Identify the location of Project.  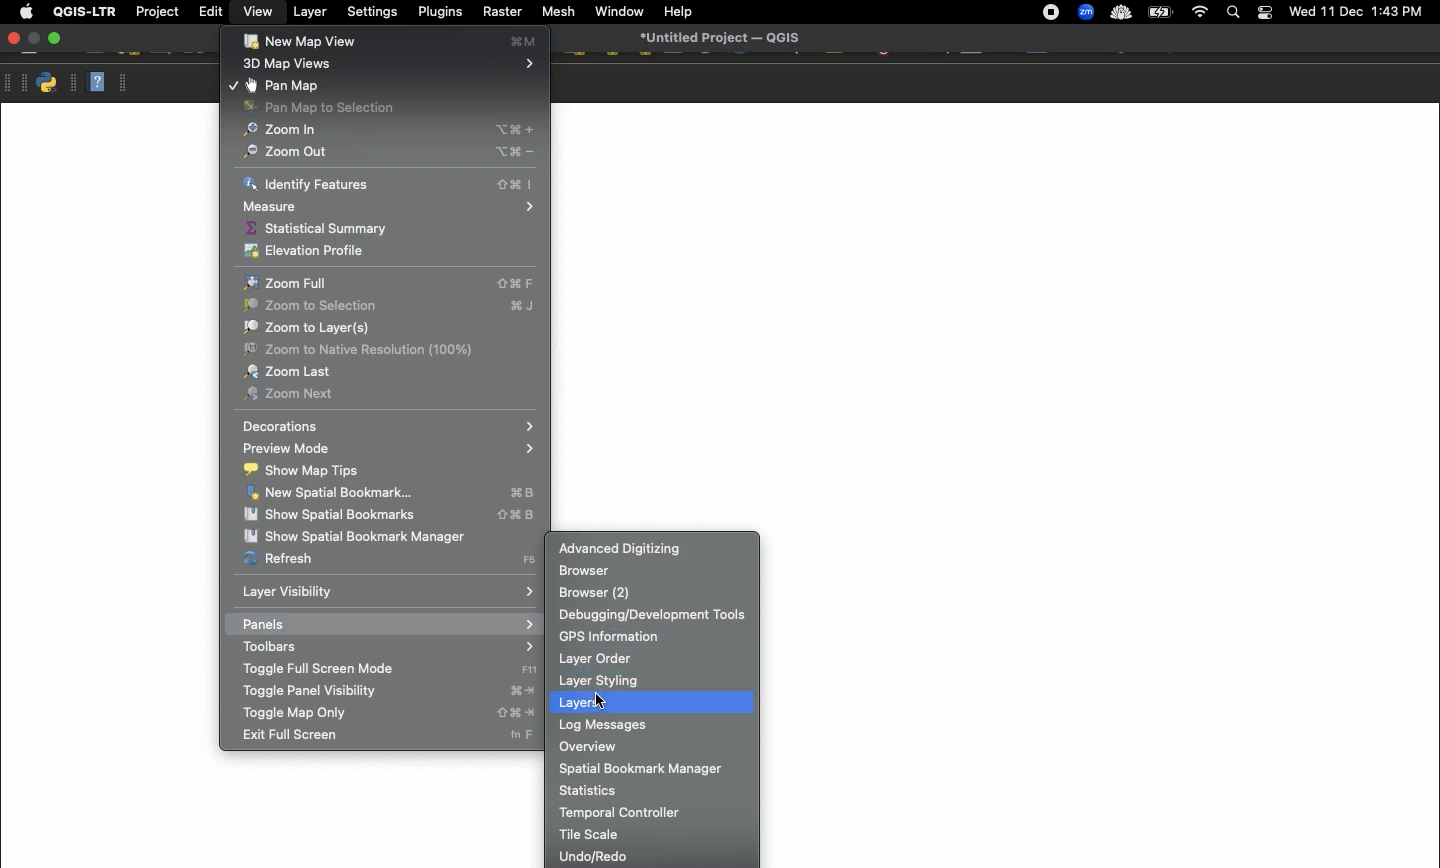
(157, 13).